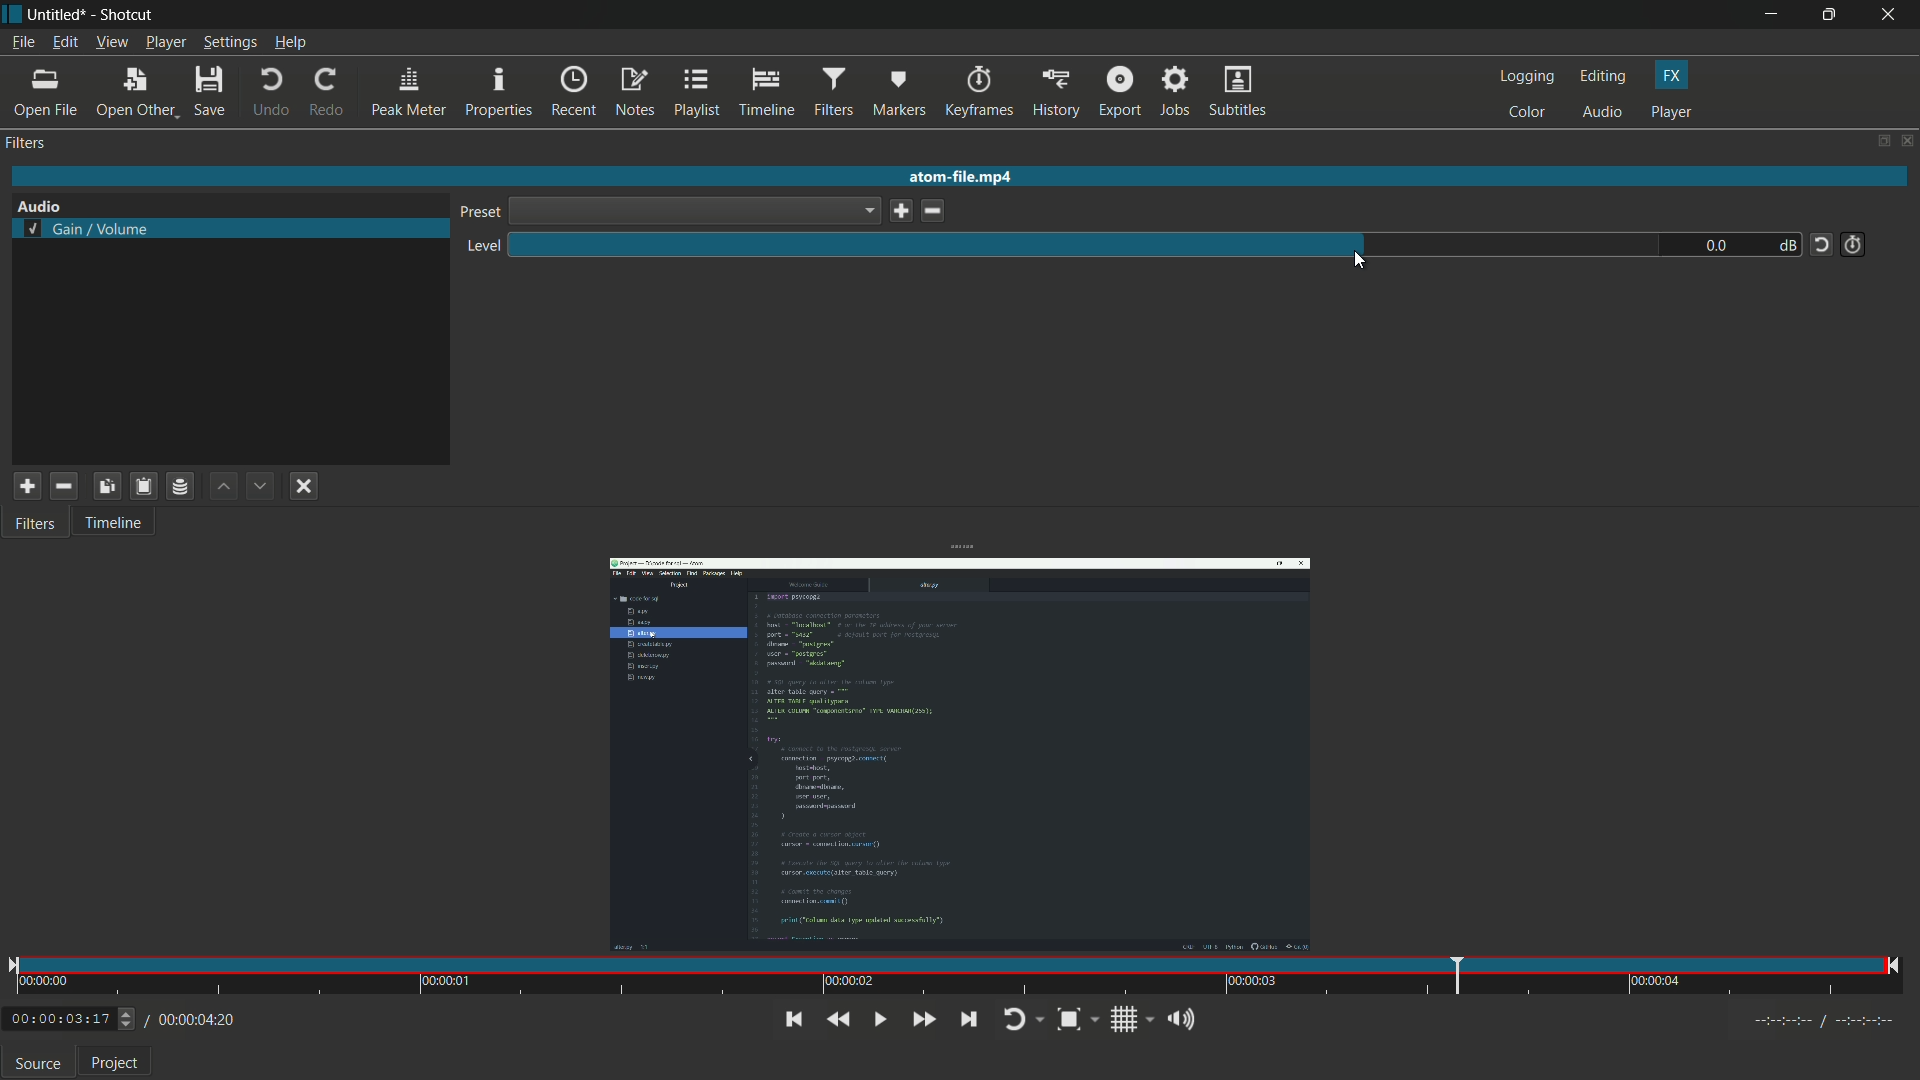  I want to click on move filter down, so click(263, 486).